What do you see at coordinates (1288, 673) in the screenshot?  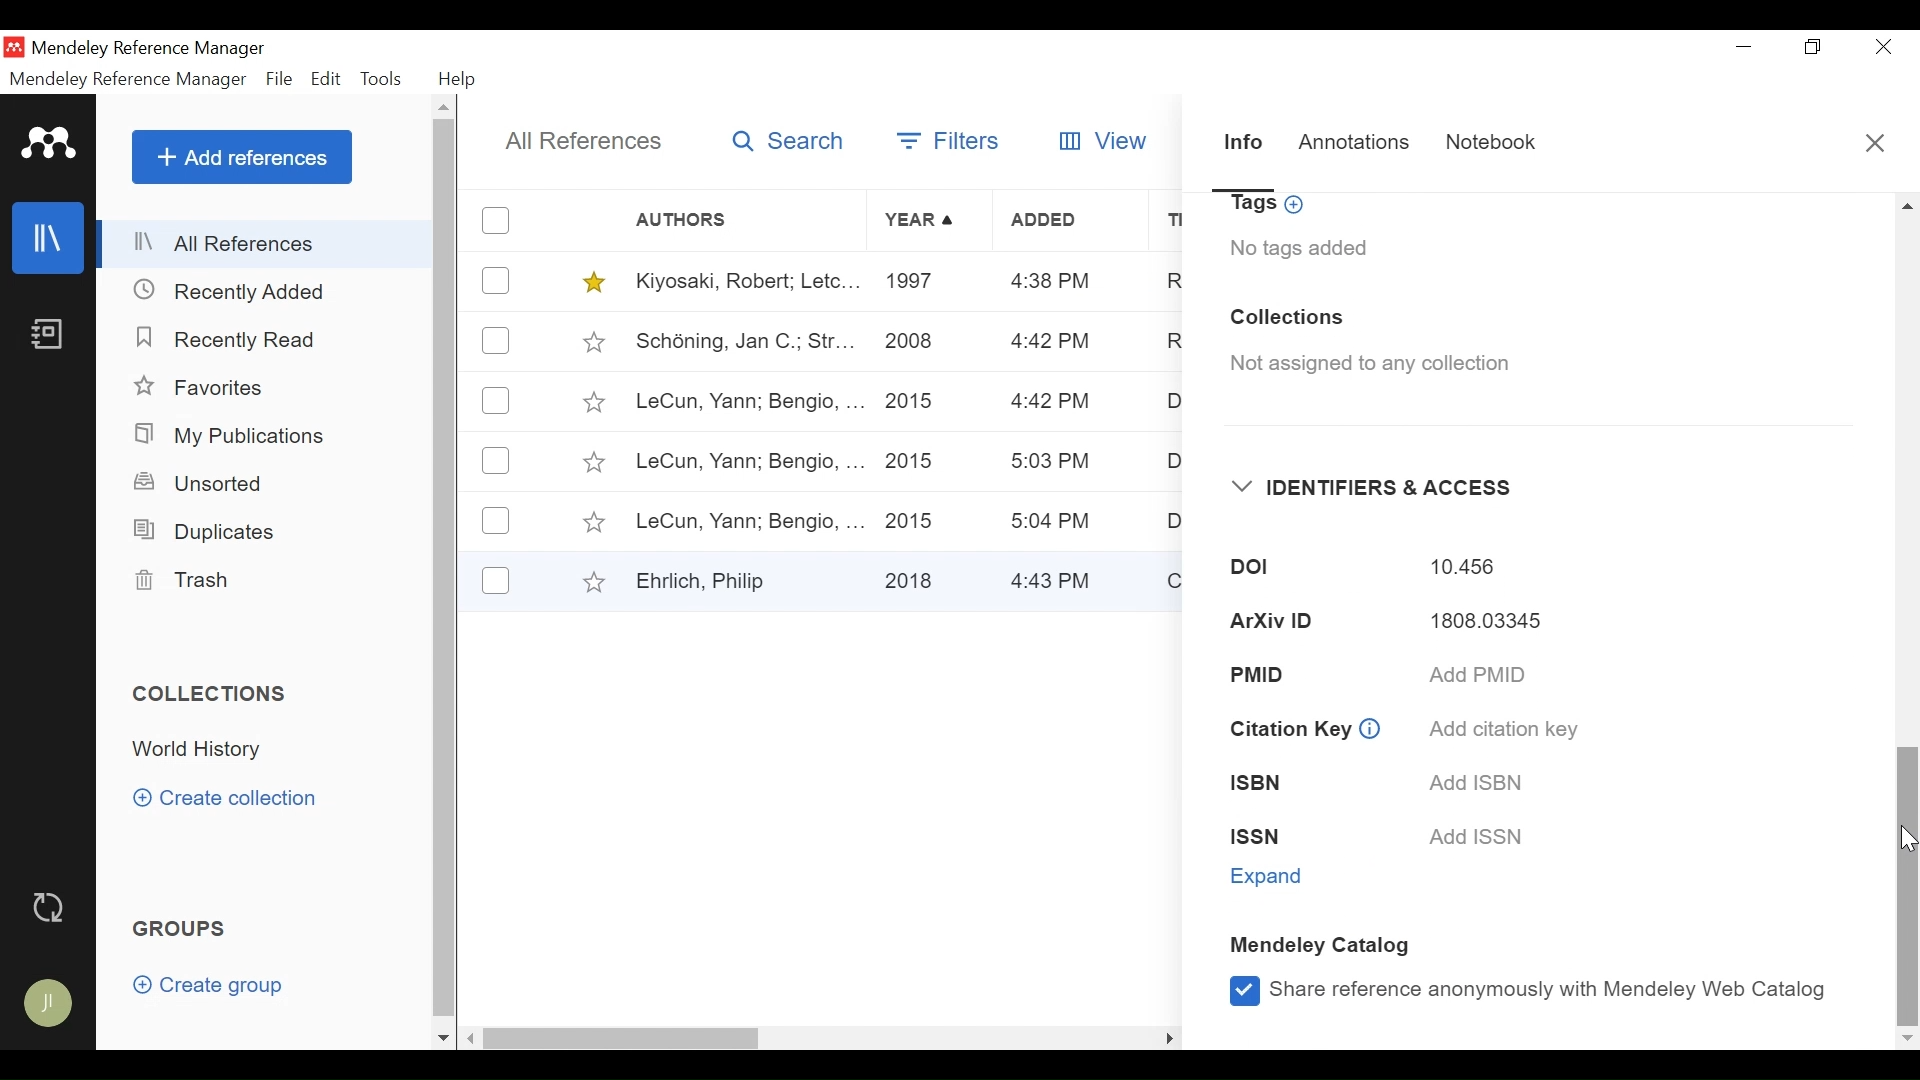 I see `PMID` at bounding box center [1288, 673].